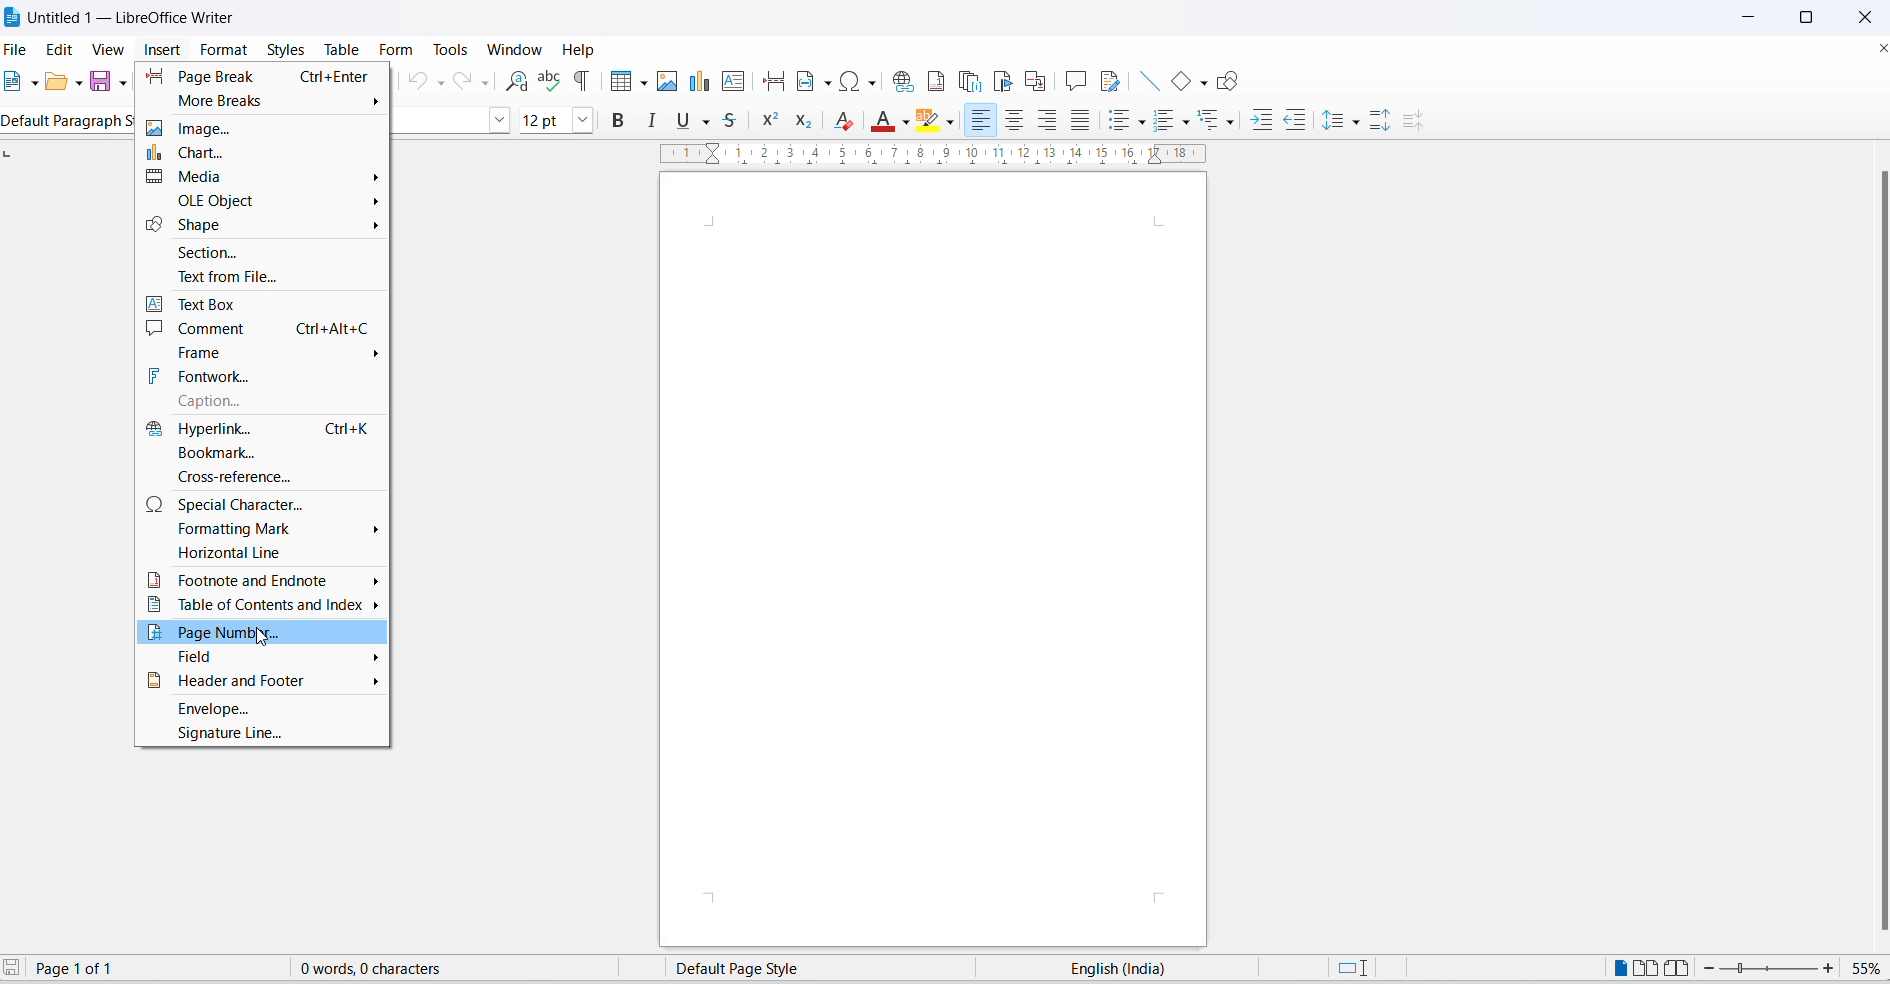 This screenshot has width=1890, height=984. What do you see at coordinates (1015, 122) in the screenshot?
I see `text align center` at bounding box center [1015, 122].